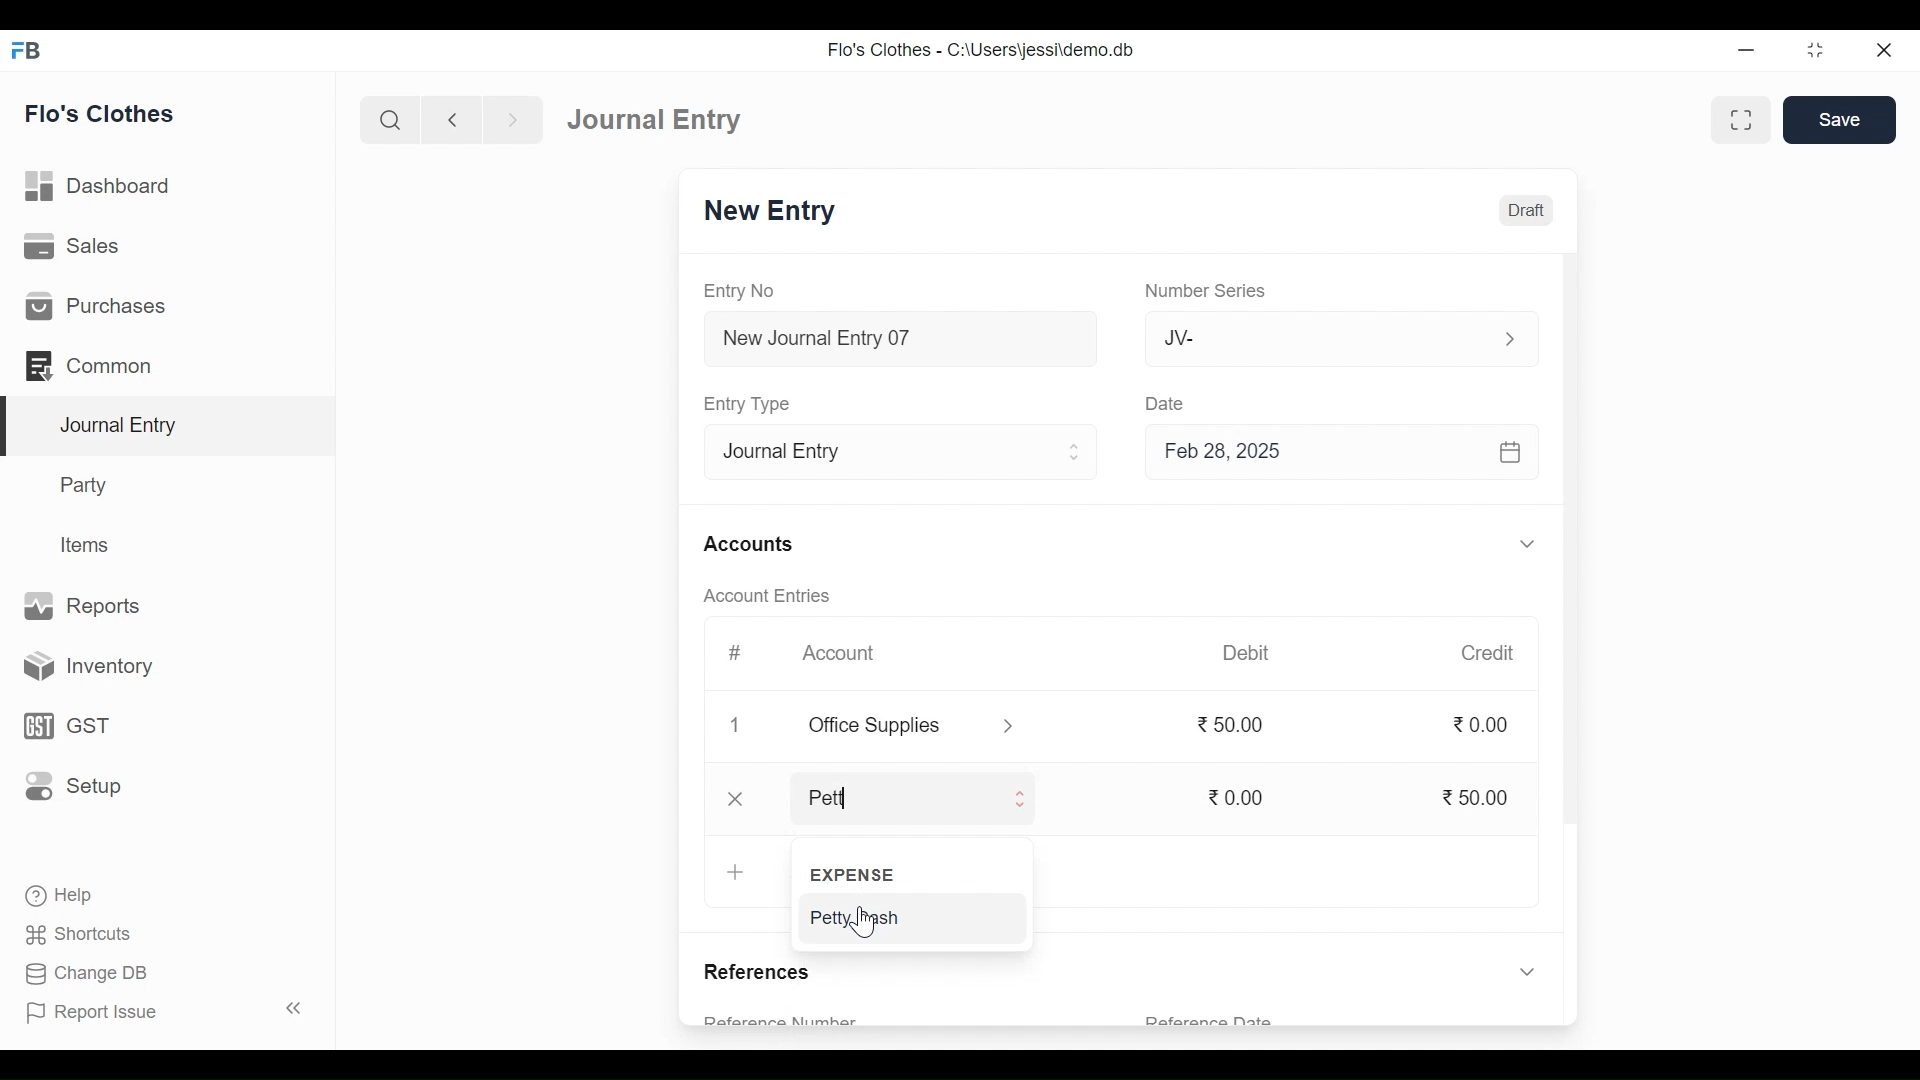 The width and height of the screenshot is (1920, 1080). I want to click on Party, so click(87, 484).